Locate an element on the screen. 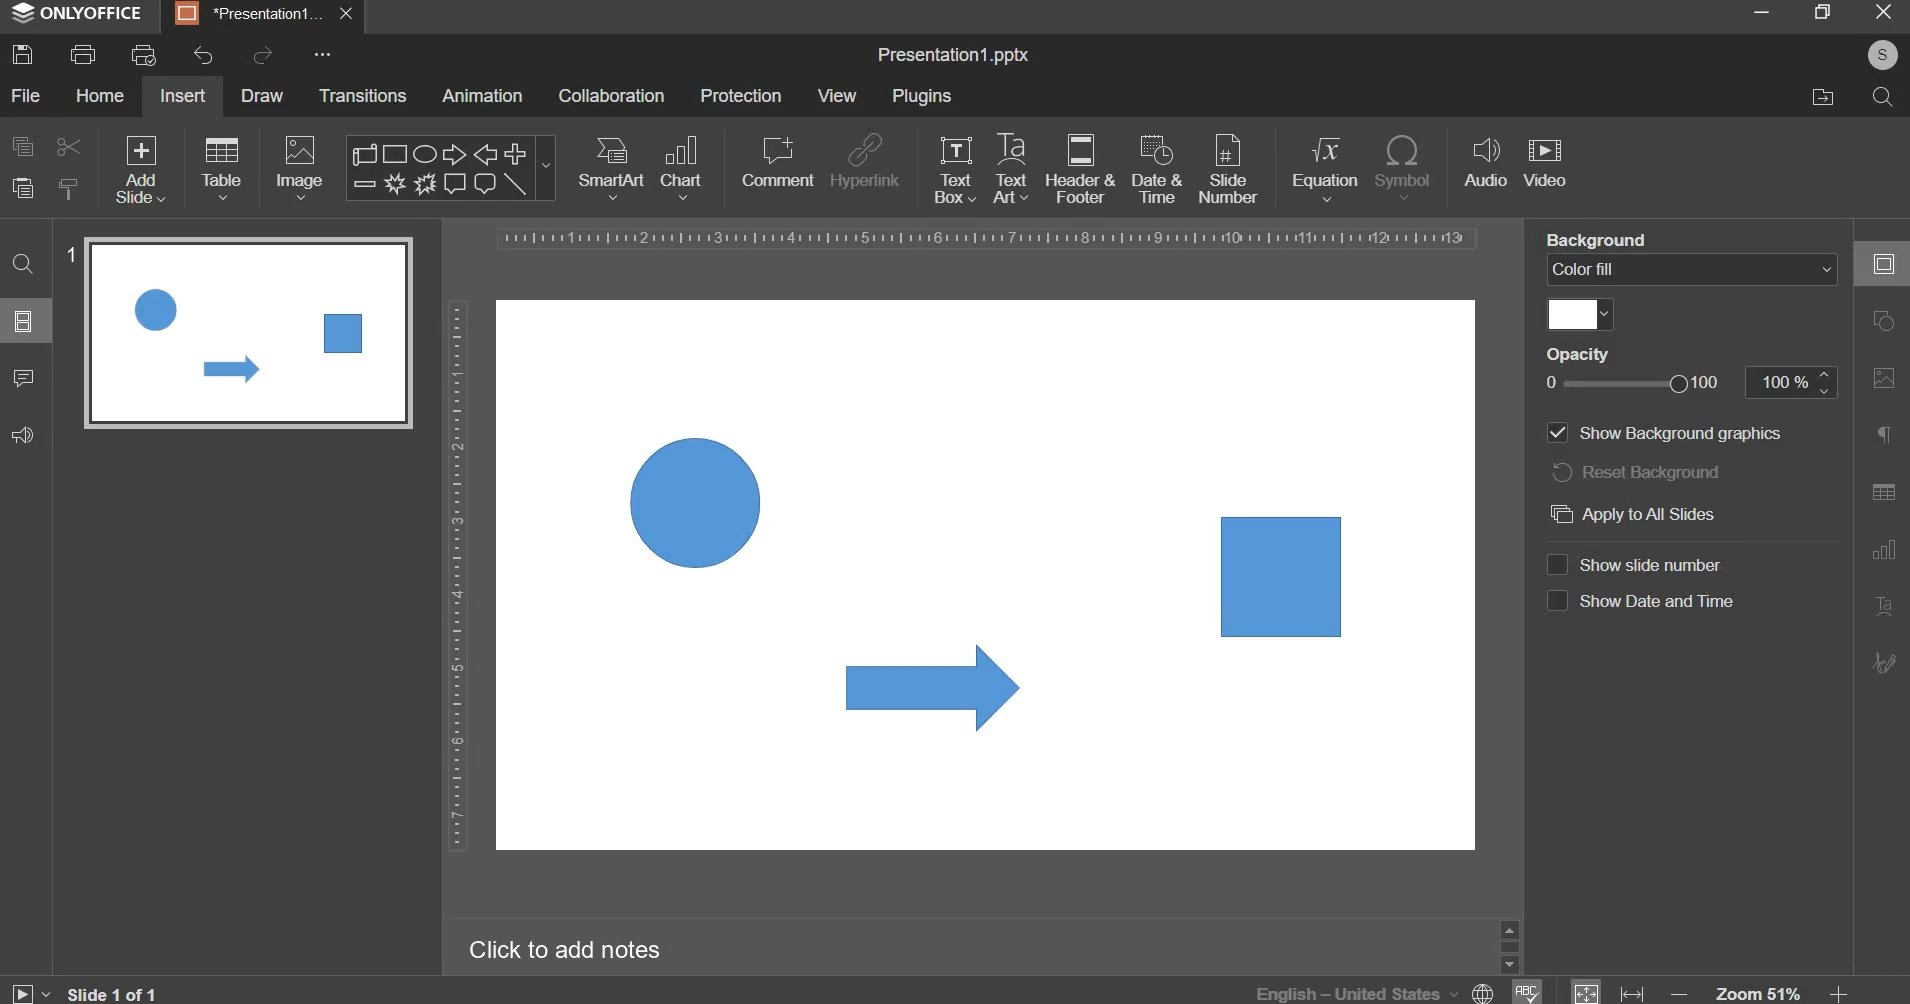  shape setting is located at coordinates (1885, 318).